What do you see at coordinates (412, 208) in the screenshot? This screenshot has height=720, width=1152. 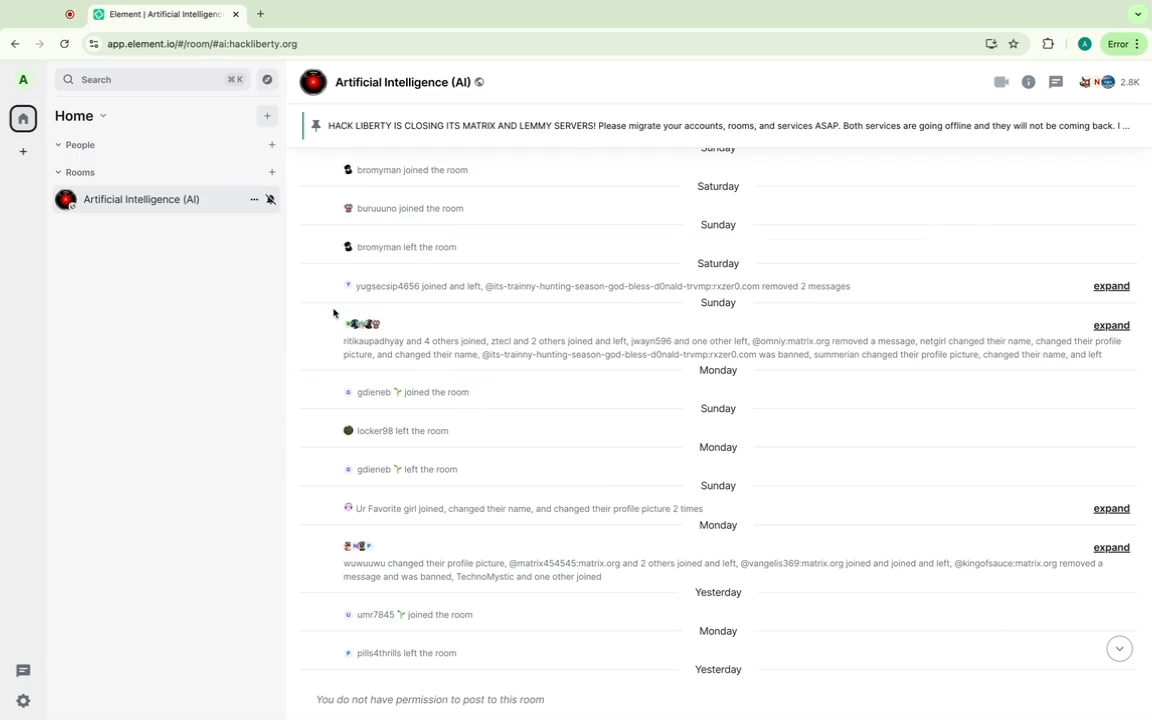 I see `Message` at bounding box center [412, 208].